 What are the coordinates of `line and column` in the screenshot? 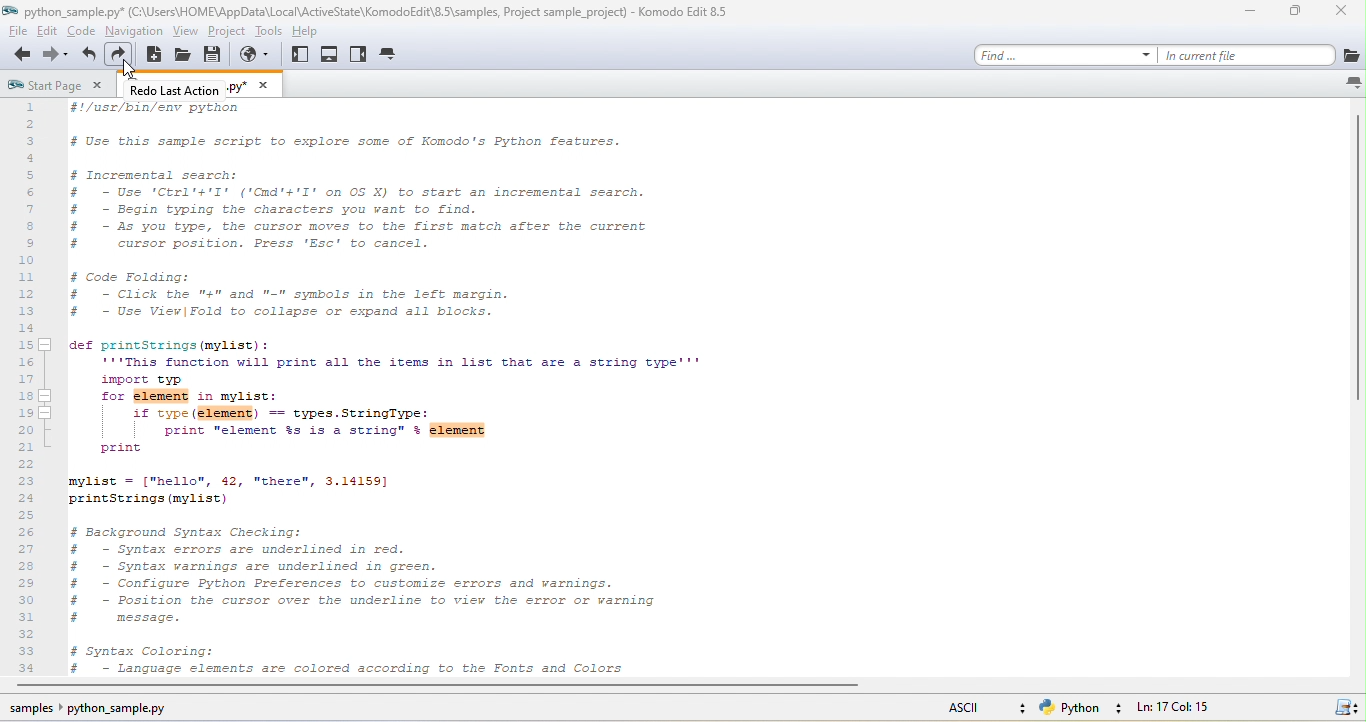 It's located at (1204, 706).